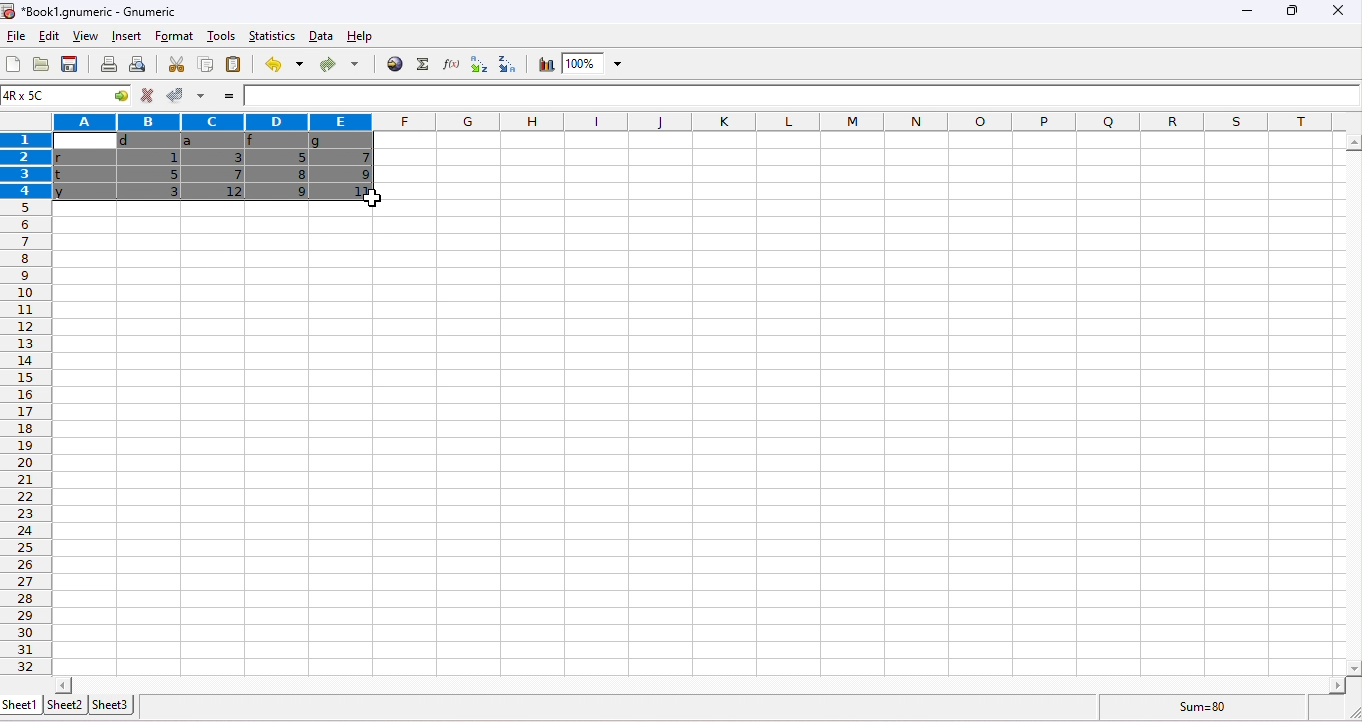 The image size is (1362, 722). Describe the element at coordinates (29, 438) in the screenshot. I see `row numbers` at that location.